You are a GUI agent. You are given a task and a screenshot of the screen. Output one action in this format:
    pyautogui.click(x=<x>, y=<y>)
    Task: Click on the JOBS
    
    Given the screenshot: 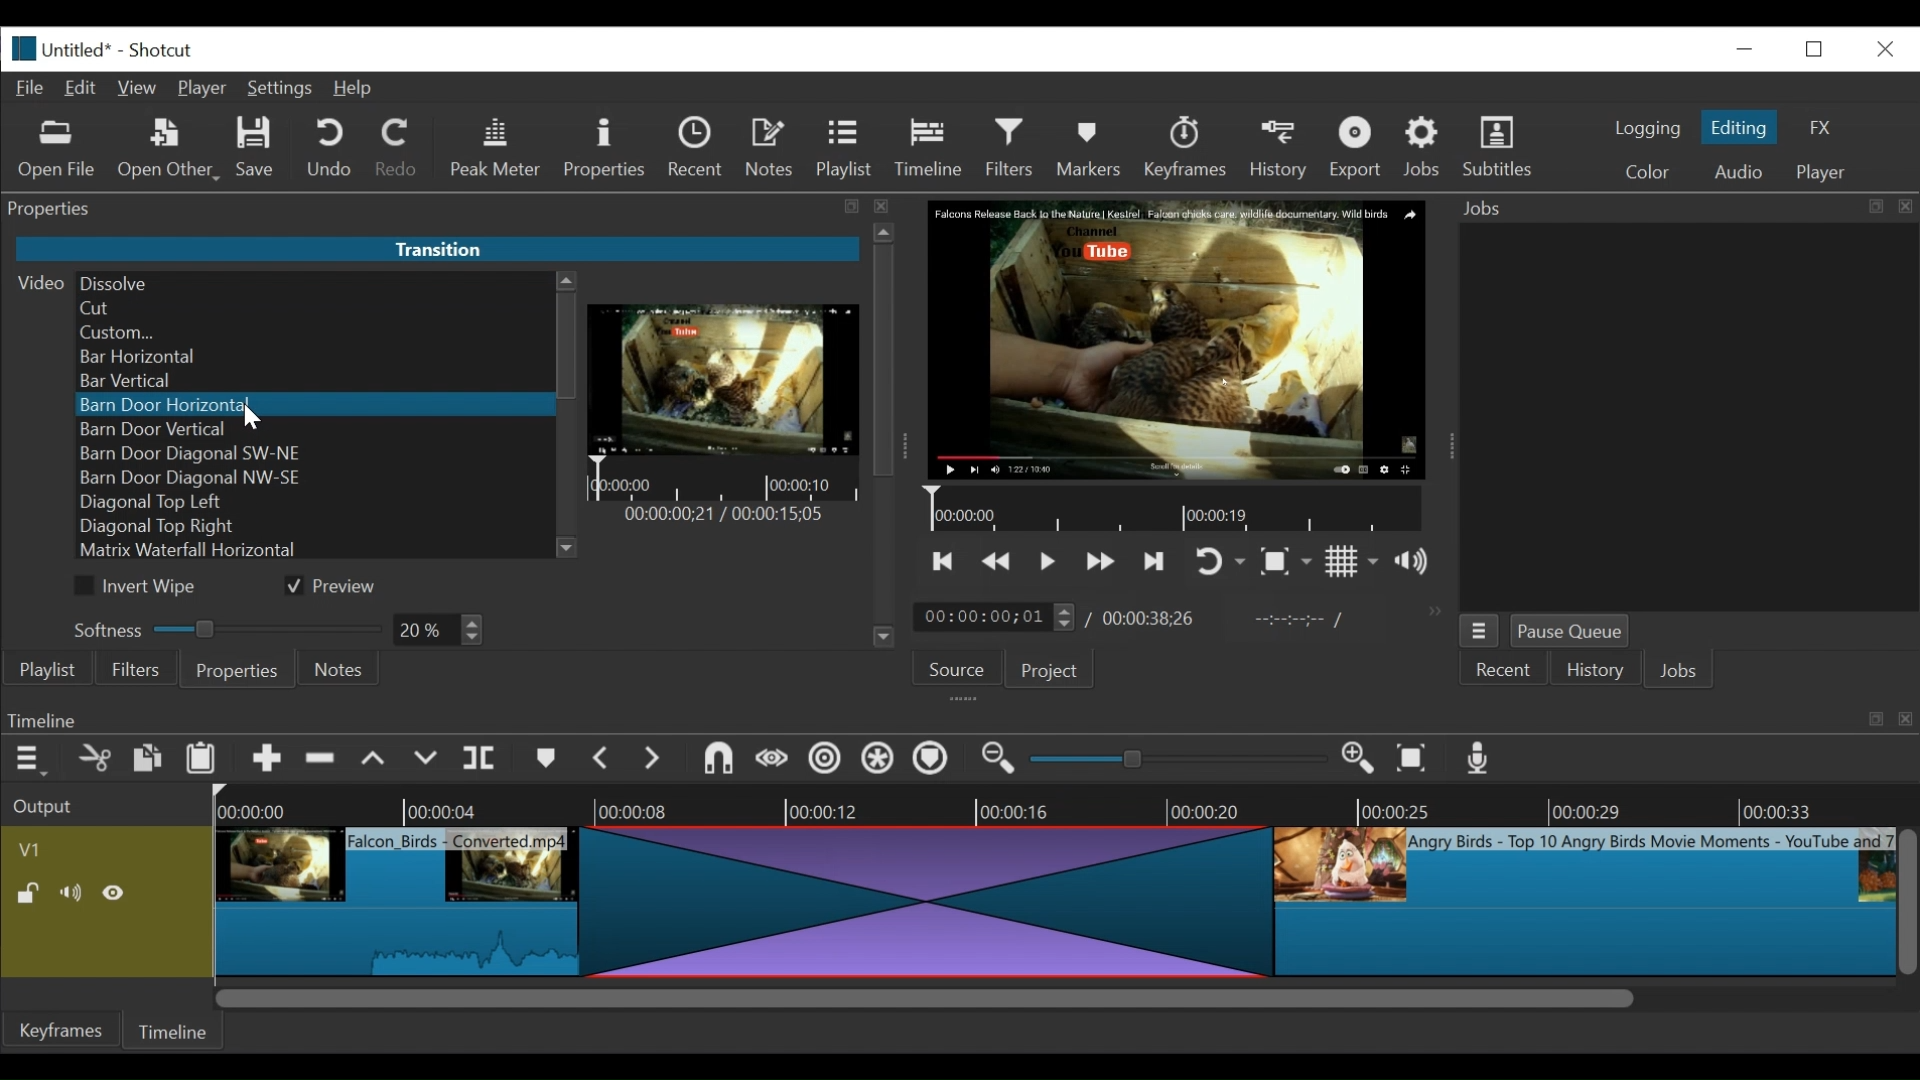 What is the action you would take?
    pyautogui.click(x=1681, y=673)
    